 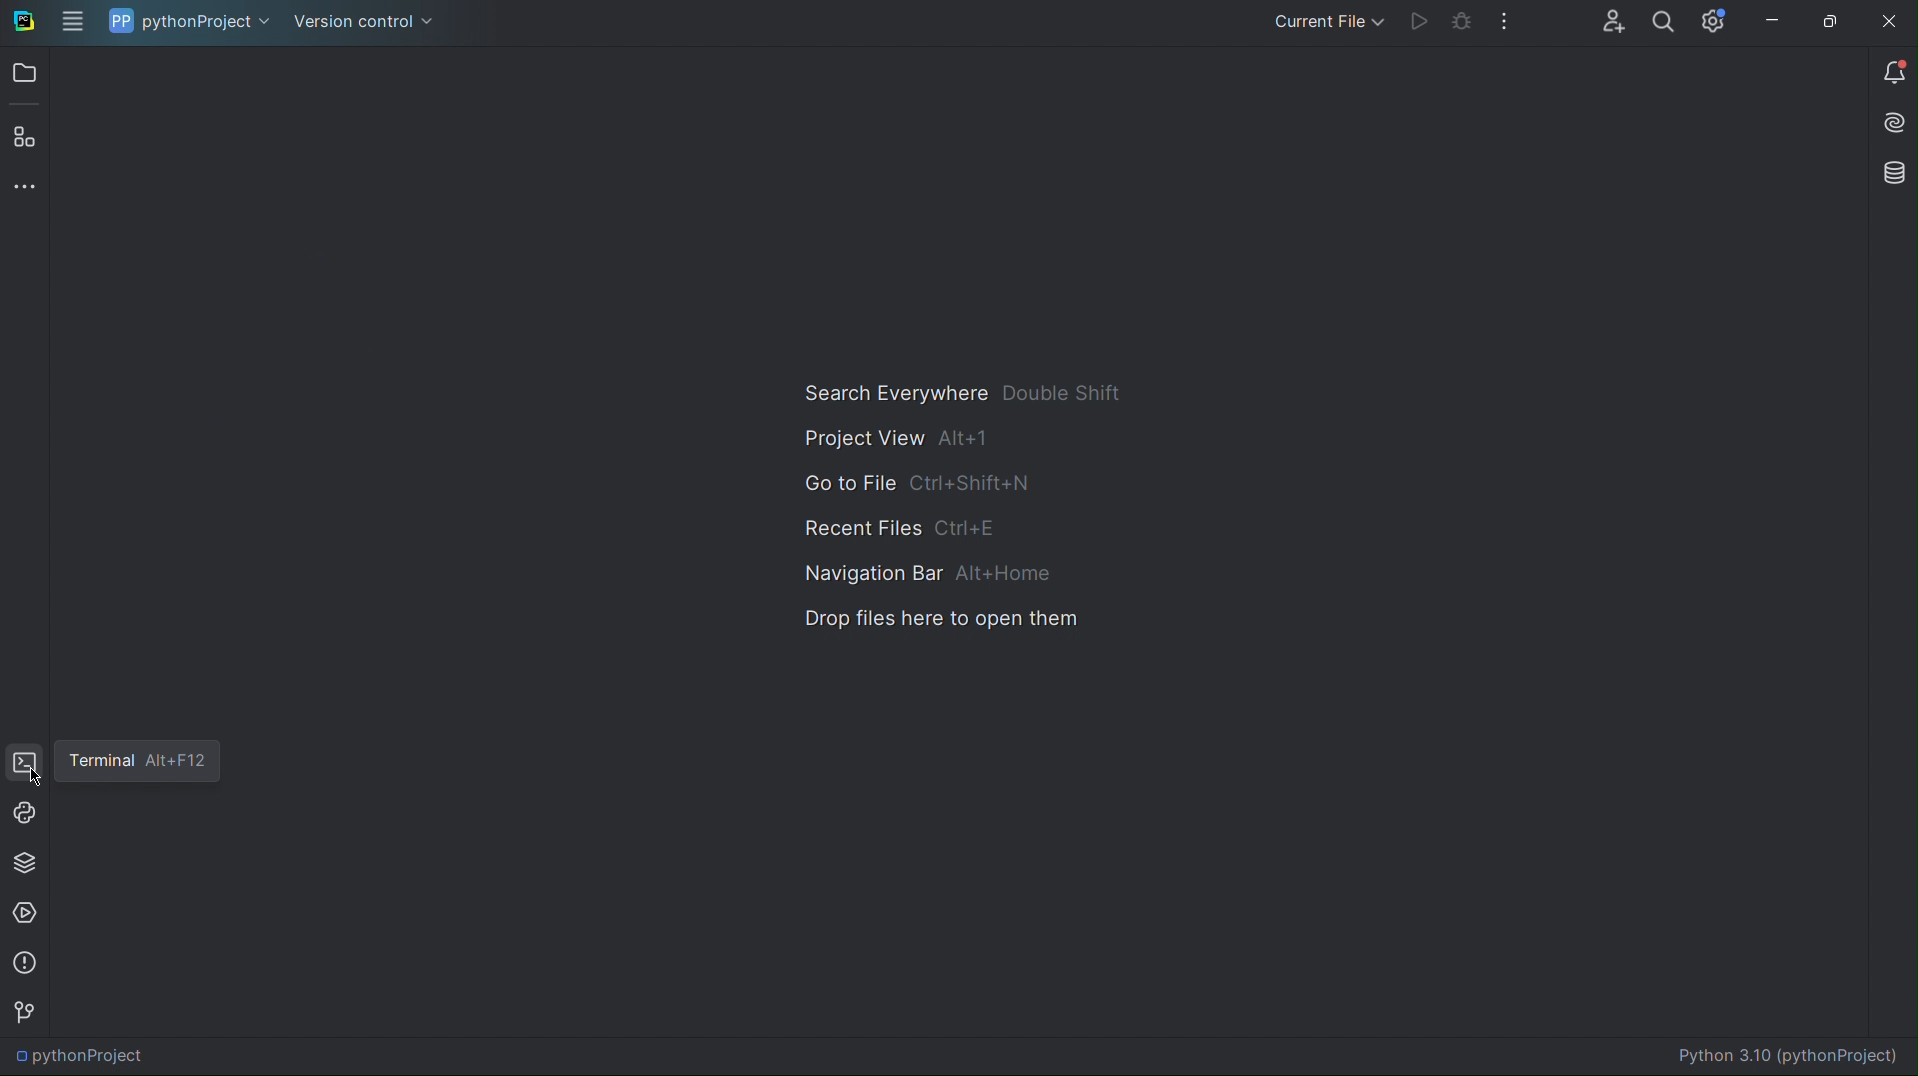 I want to click on Search, so click(x=1663, y=24).